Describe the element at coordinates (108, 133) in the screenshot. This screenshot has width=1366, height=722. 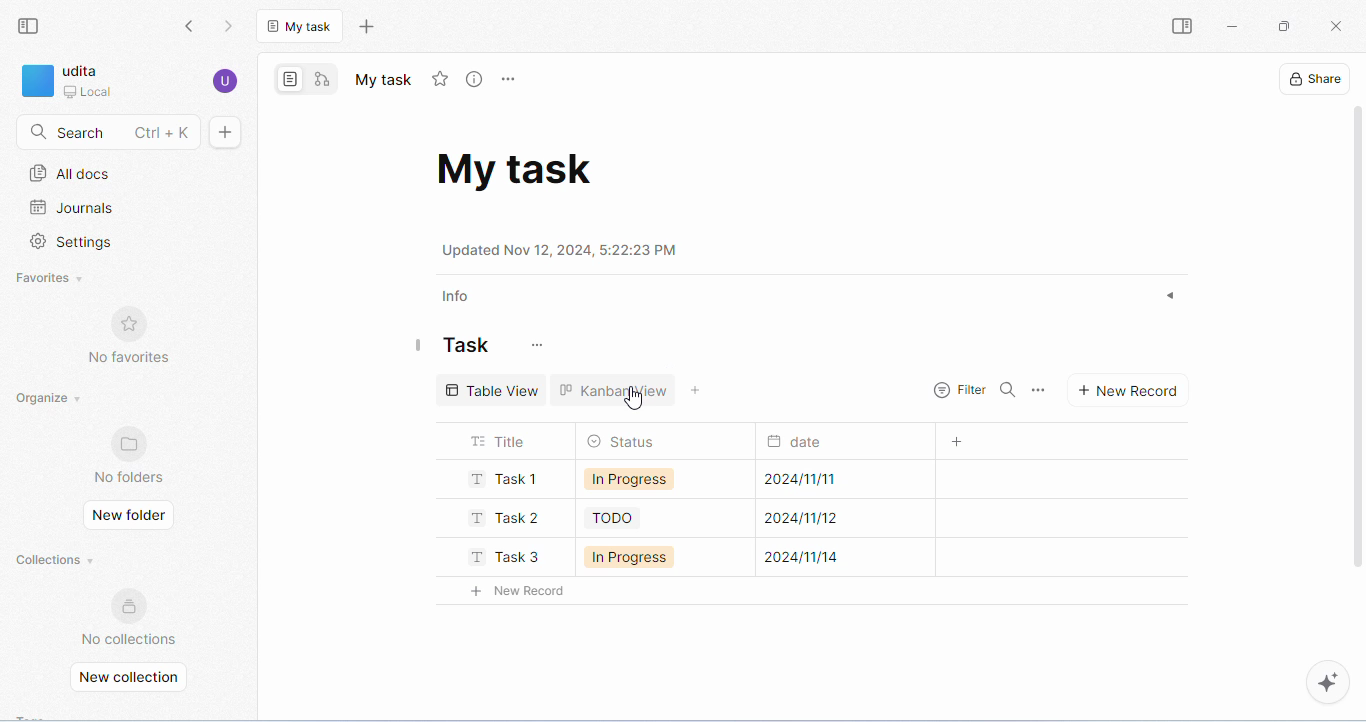
I see `search` at that location.